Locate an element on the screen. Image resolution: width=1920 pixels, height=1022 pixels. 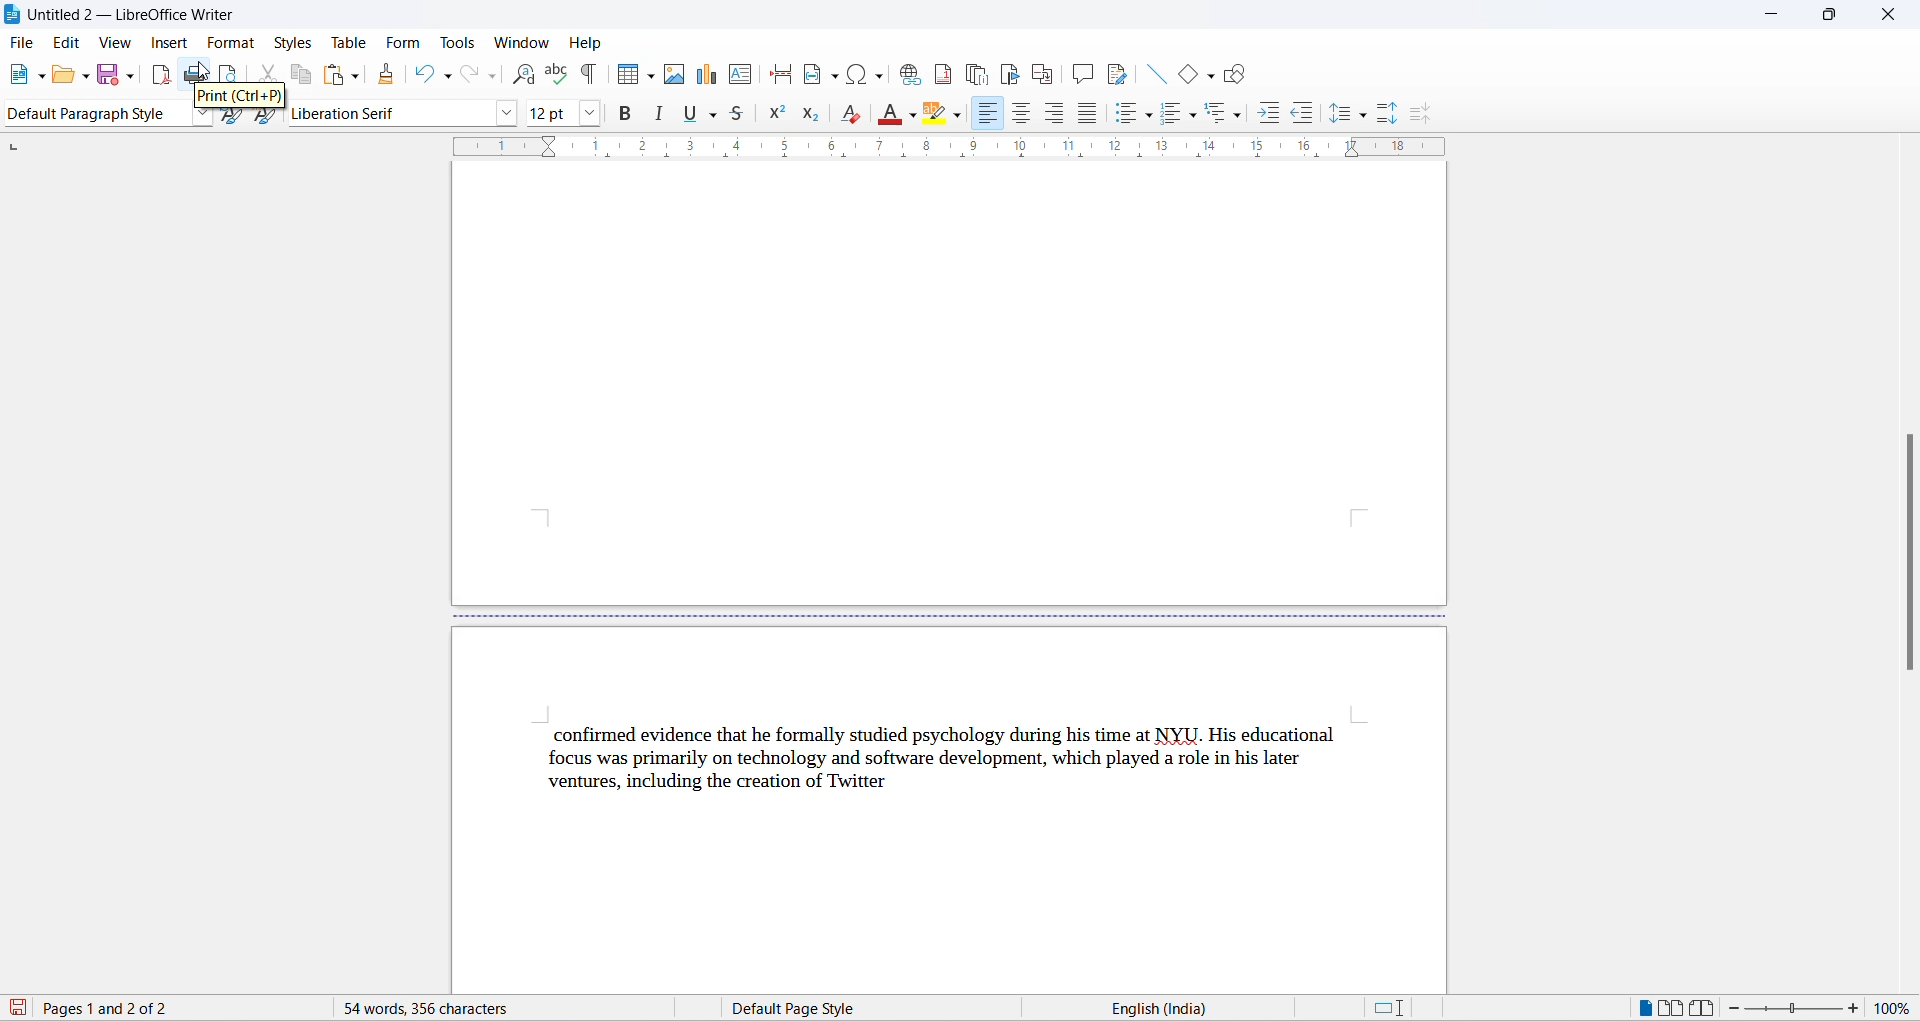
redo options is located at coordinates (494, 77).